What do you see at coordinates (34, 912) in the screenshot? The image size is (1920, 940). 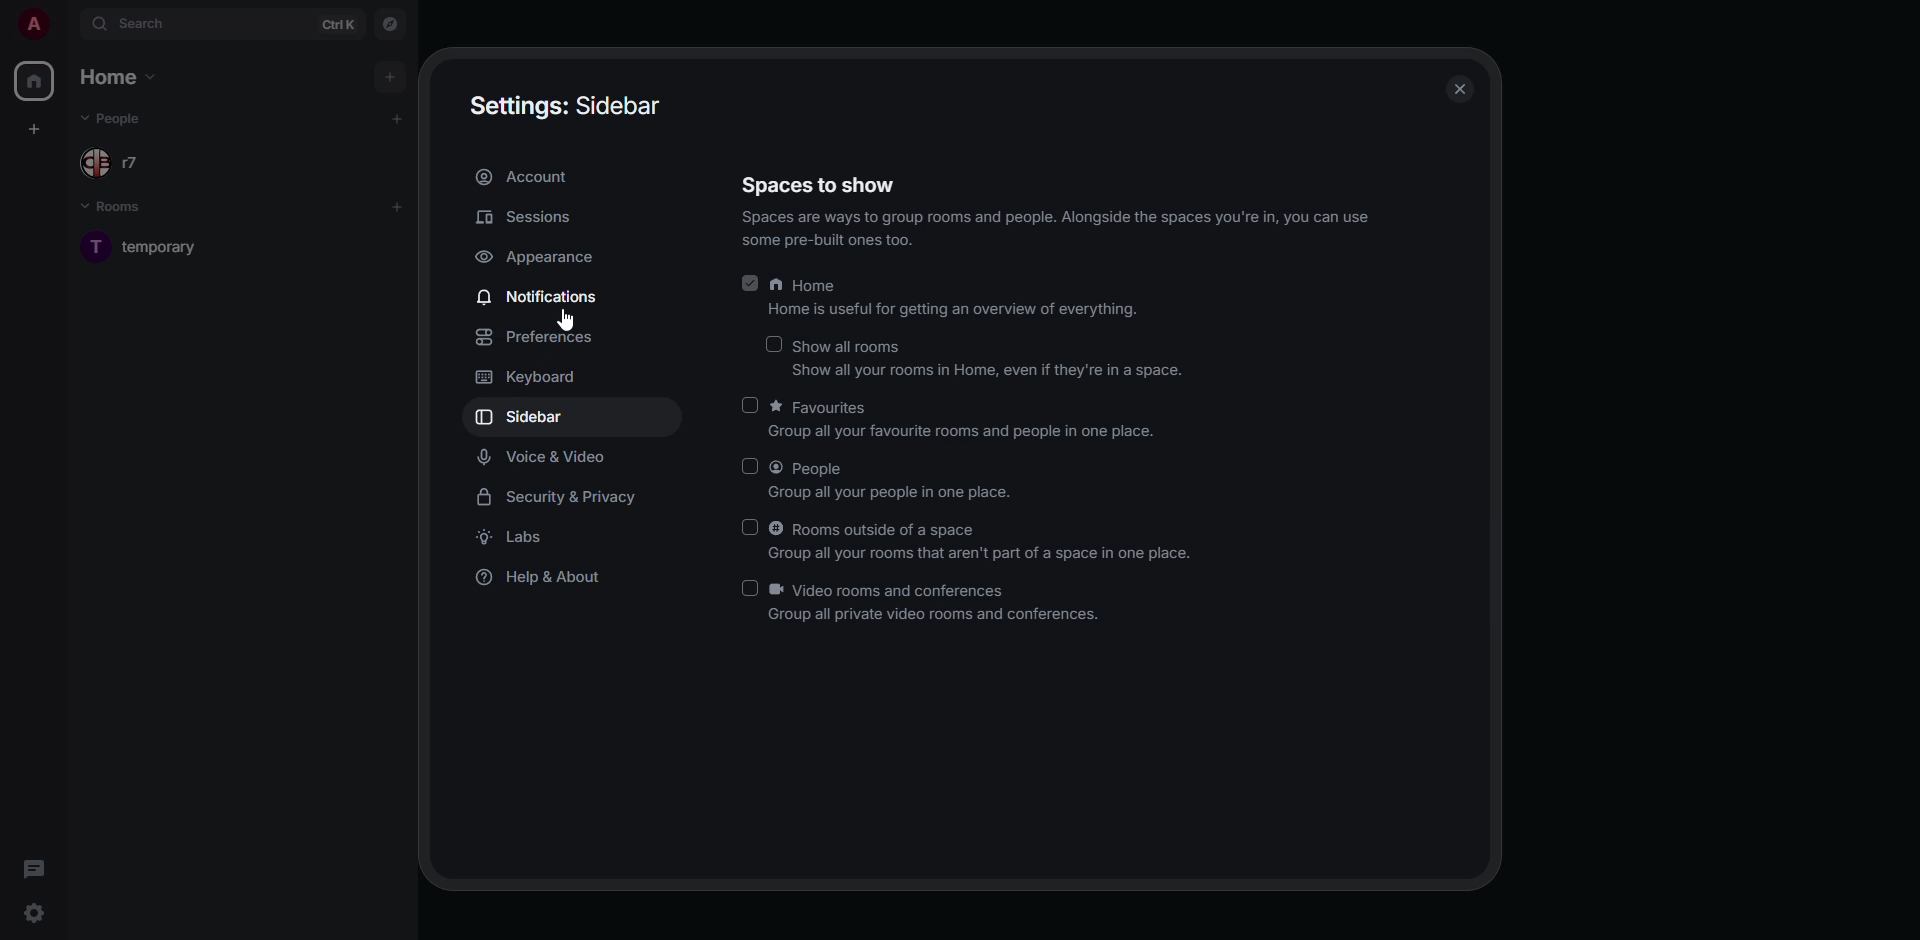 I see `quick settings` at bounding box center [34, 912].